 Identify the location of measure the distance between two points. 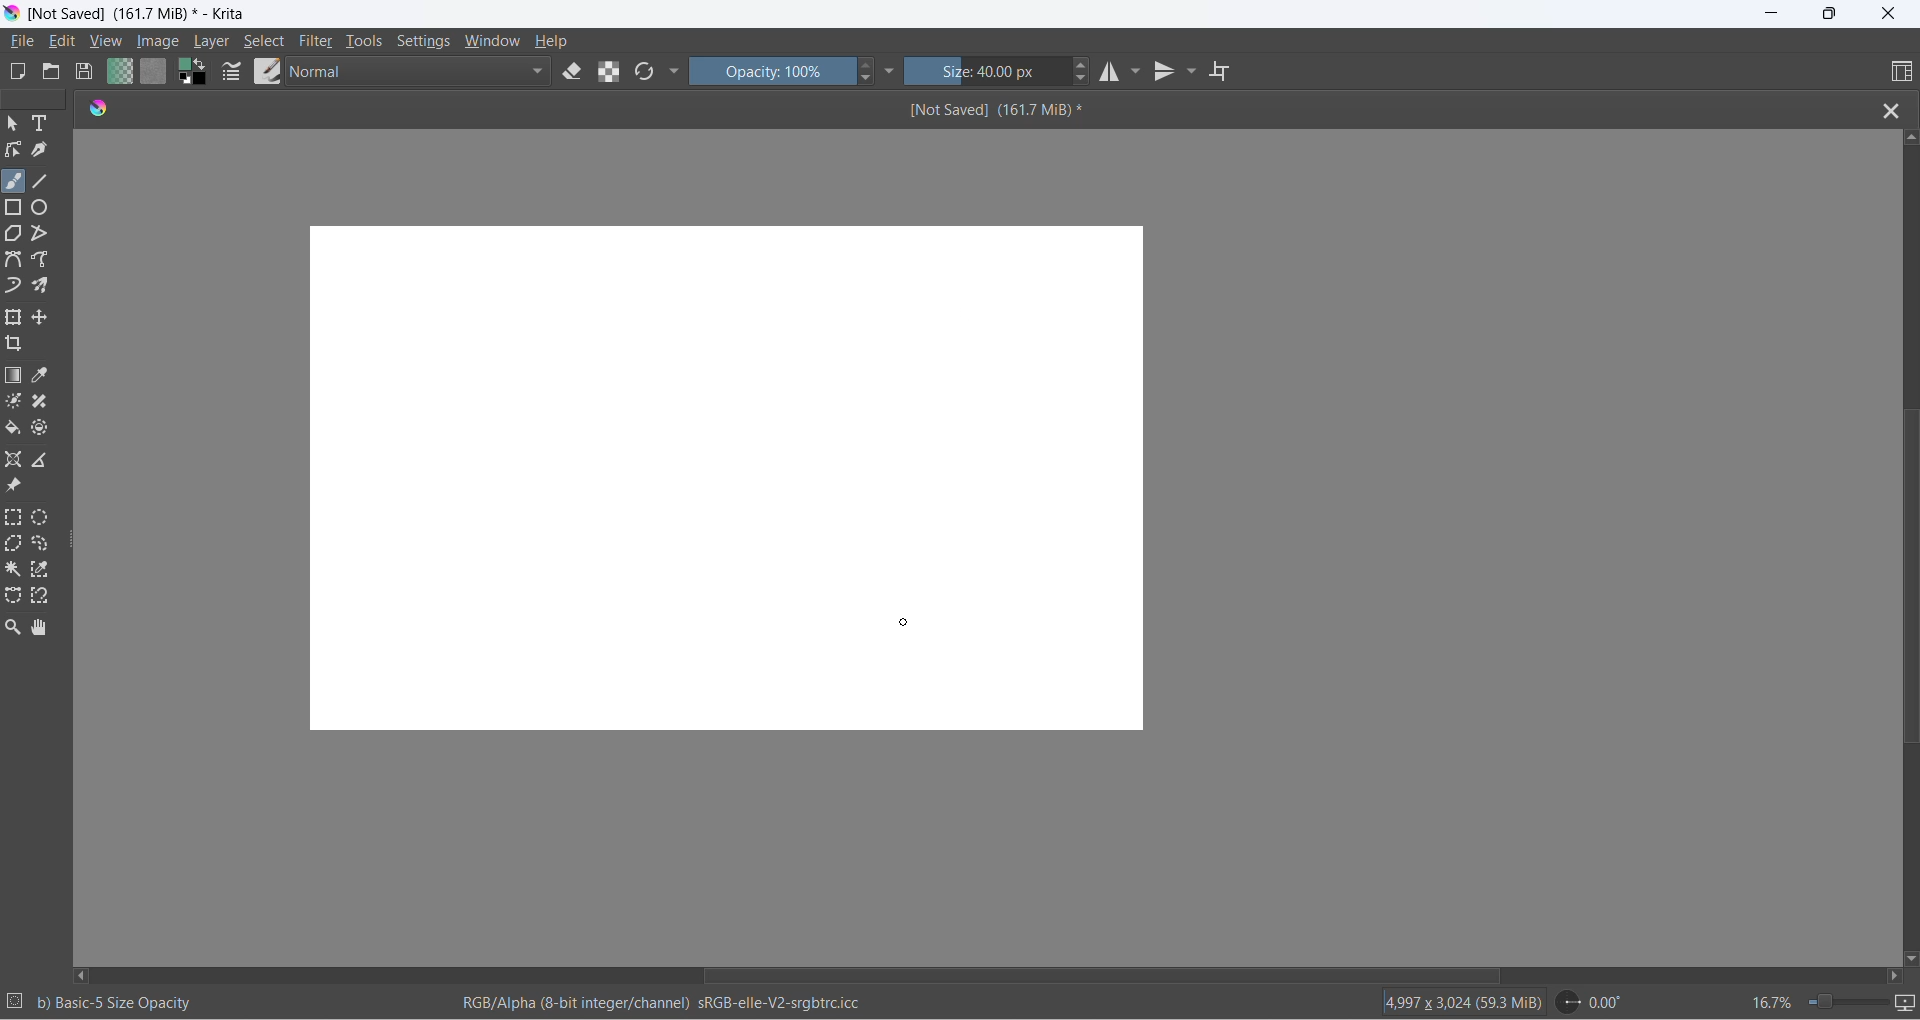
(46, 461).